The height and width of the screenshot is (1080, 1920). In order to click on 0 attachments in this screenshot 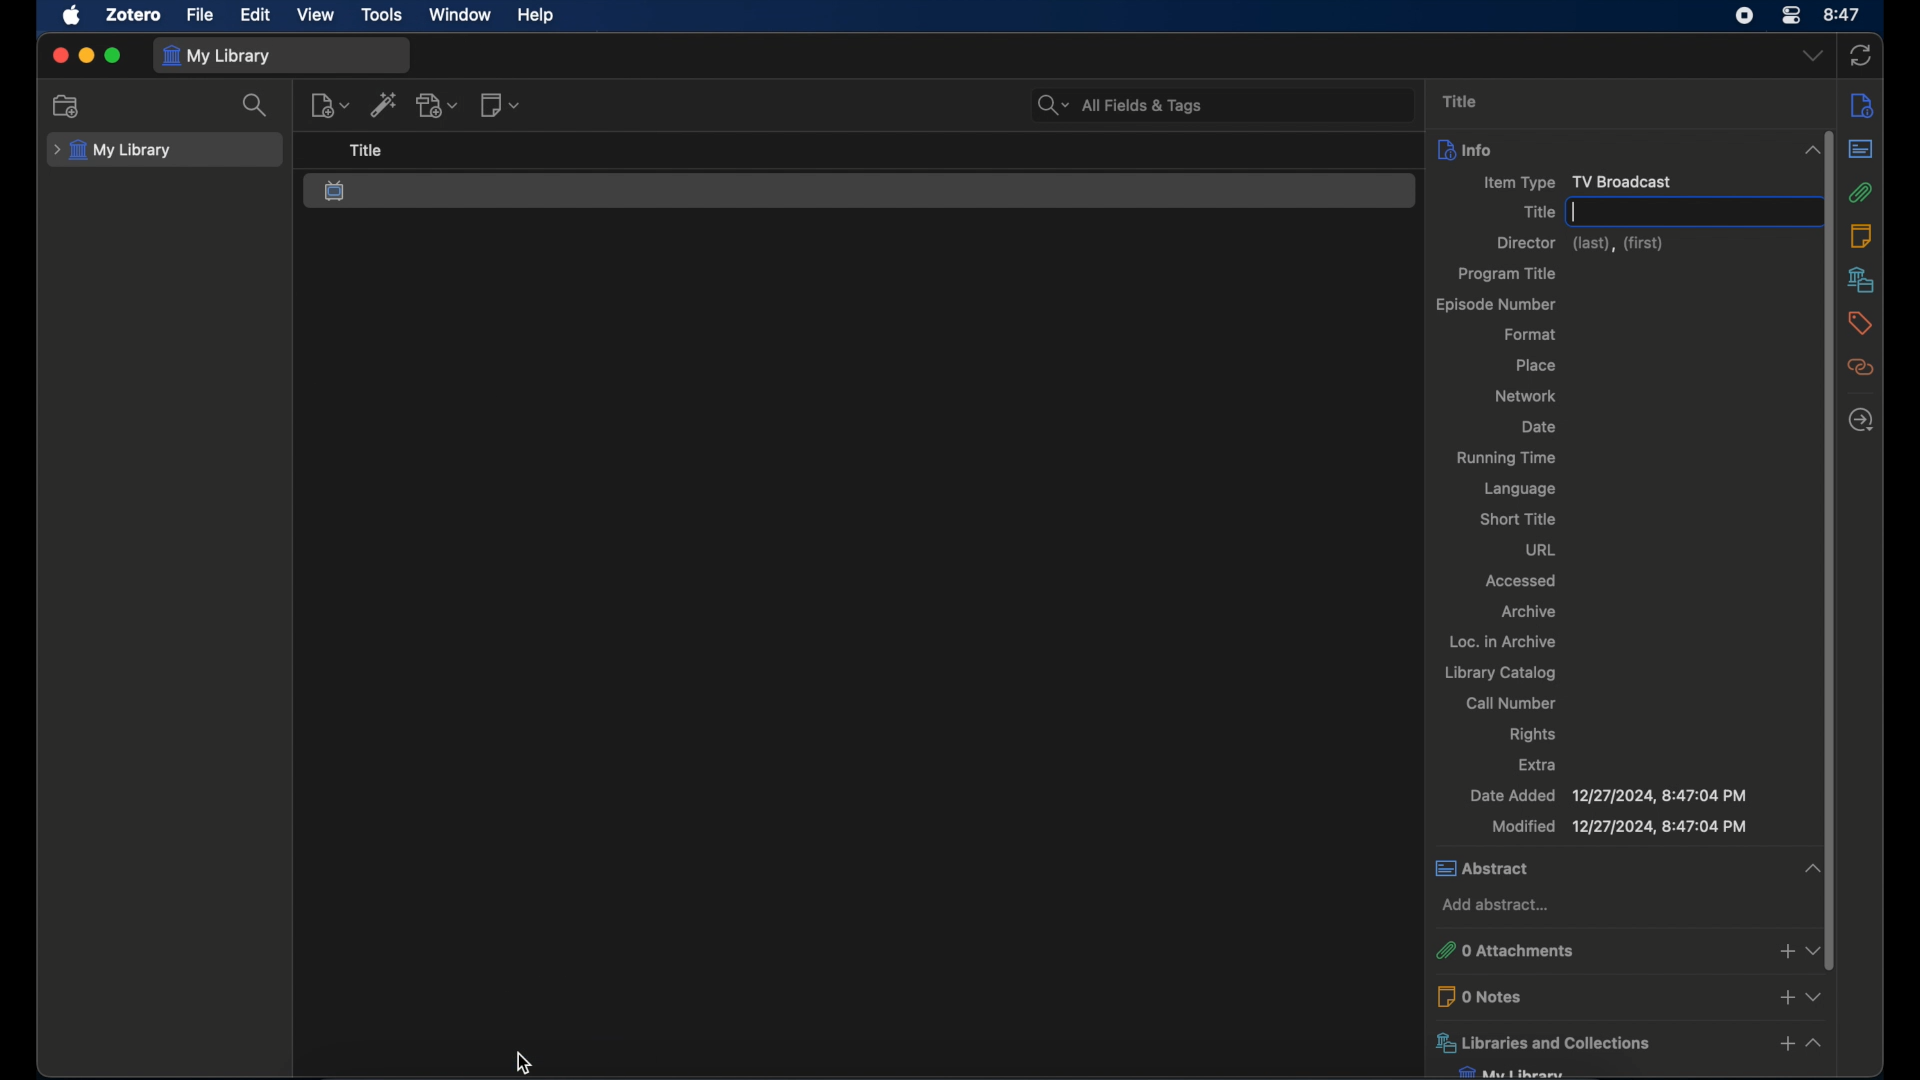, I will do `click(1592, 951)`.